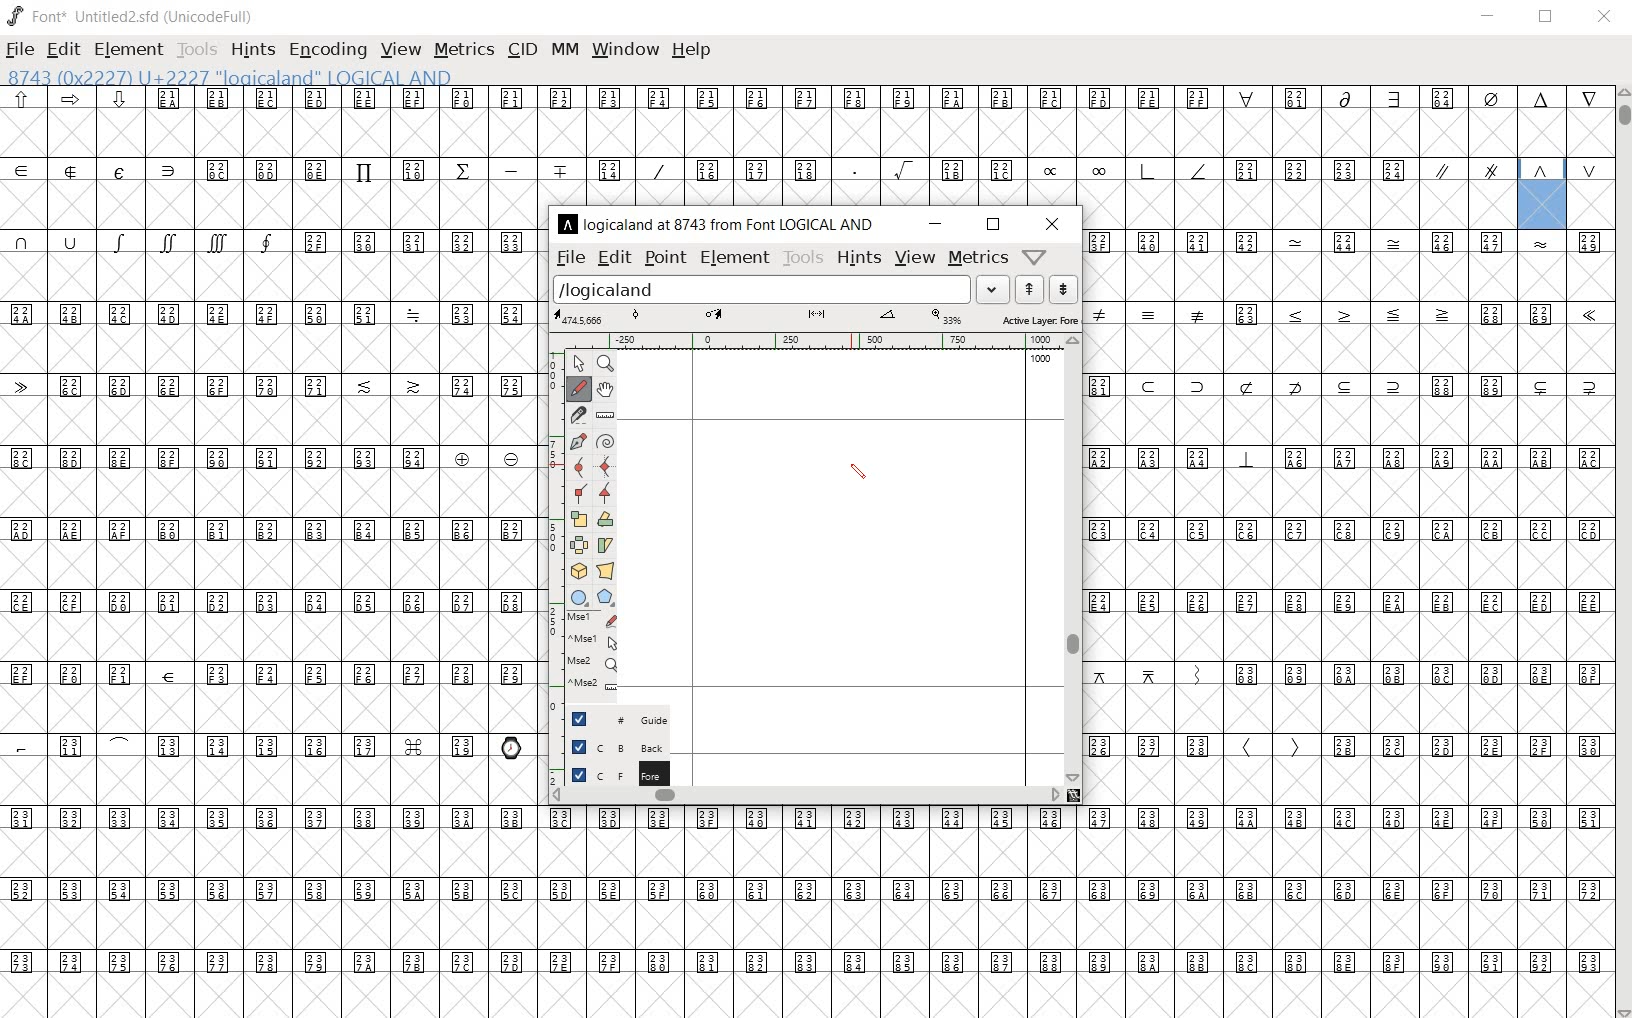 This screenshot has height=1018, width=1632. What do you see at coordinates (1541, 204) in the screenshot?
I see `8743 (0x22227) U+2227 "logicaland" LOGICAL AND` at bounding box center [1541, 204].